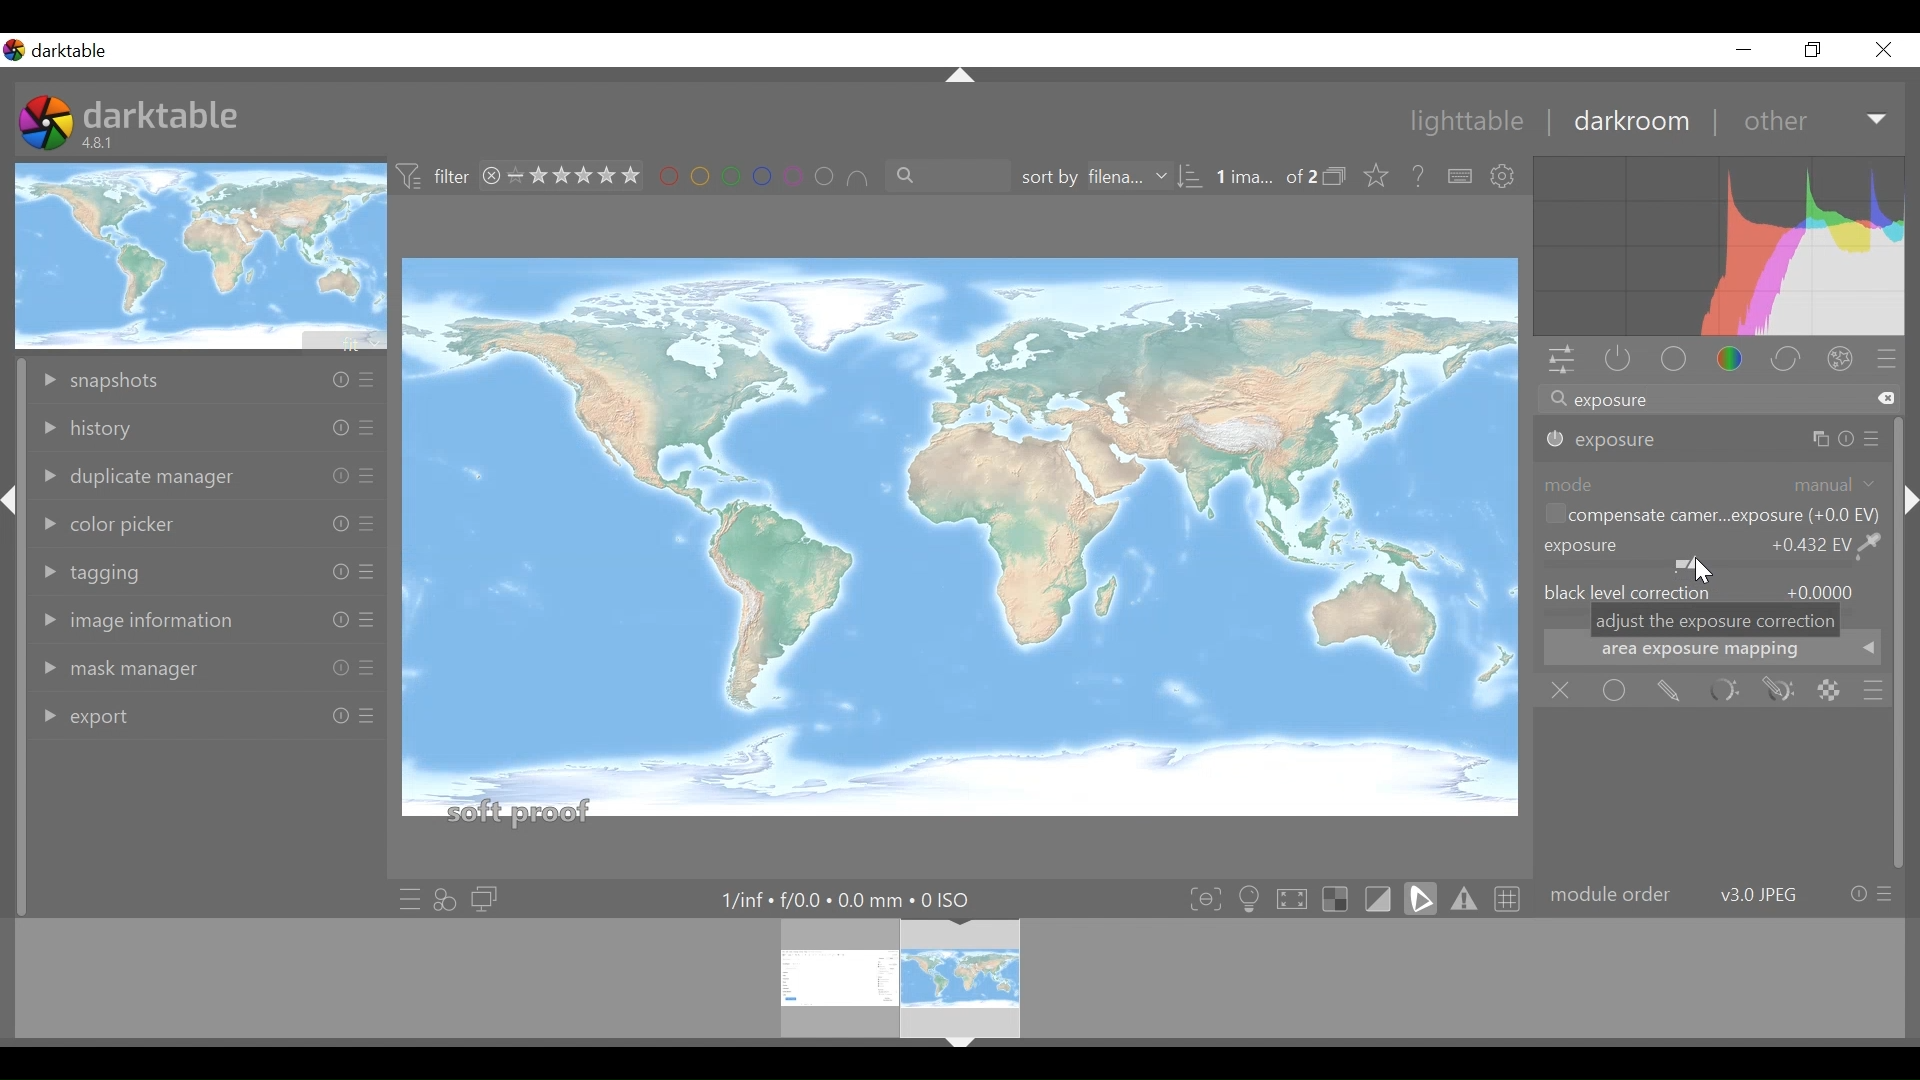 Image resolution: width=1920 pixels, height=1080 pixels. I want to click on exposure correction, so click(1605, 440).